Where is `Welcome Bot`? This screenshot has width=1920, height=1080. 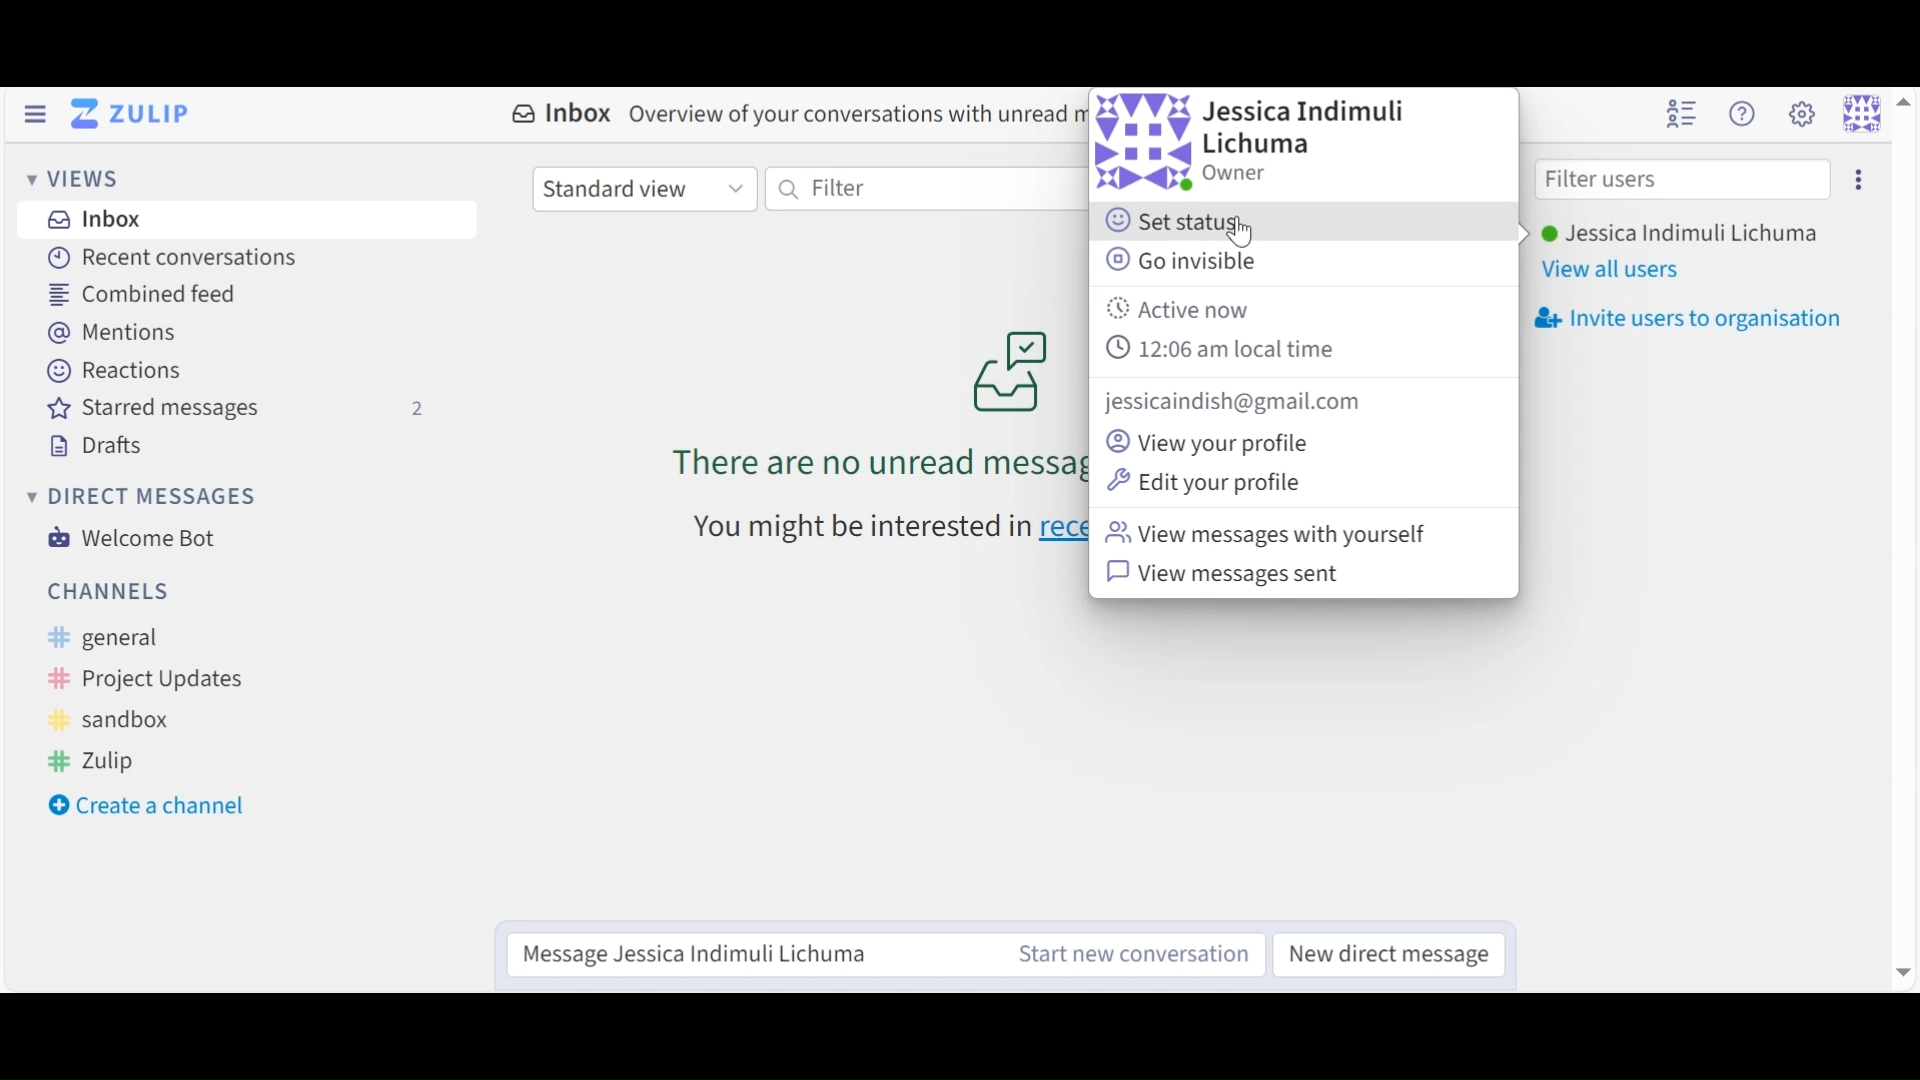 Welcome Bot is located at coordinates (129, 538).